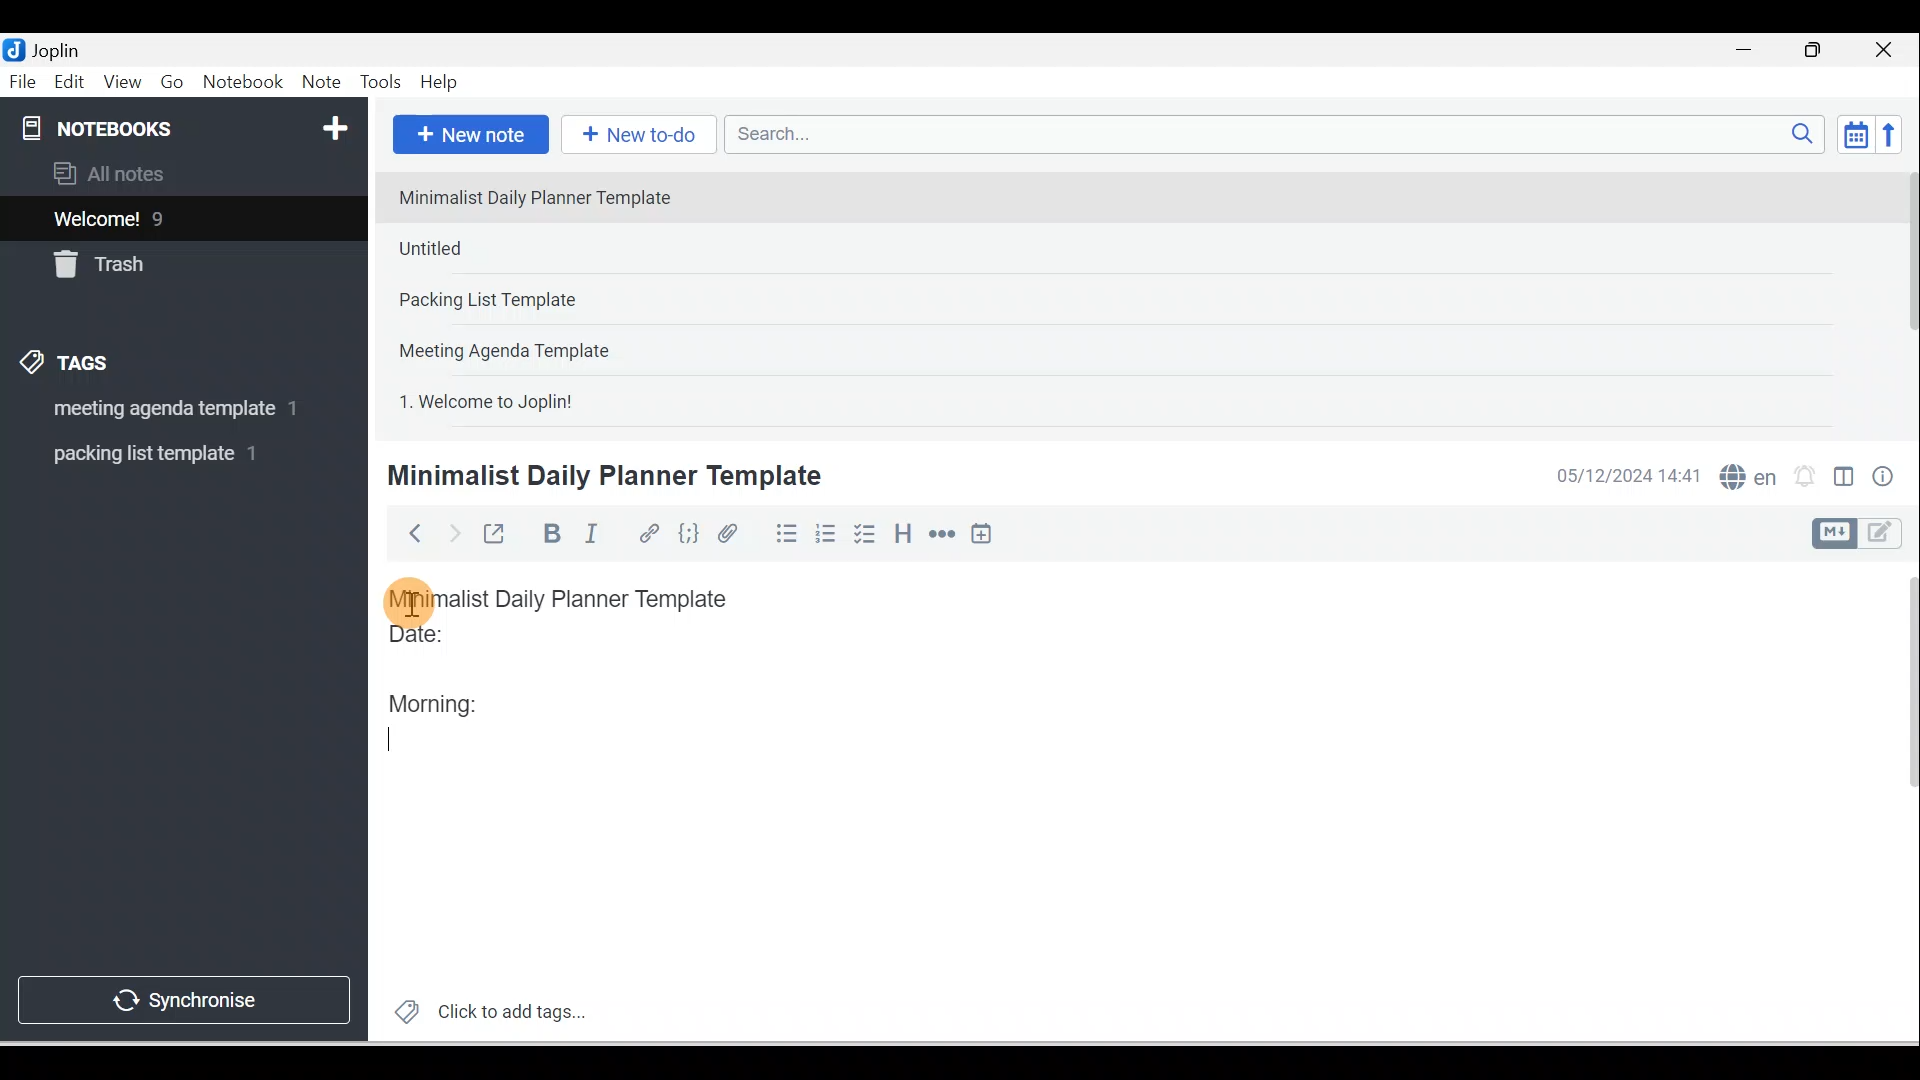 Image resolution: width=1920 pixels, height=1080 pixels. I want to click on Note 4, so click(532, 346).